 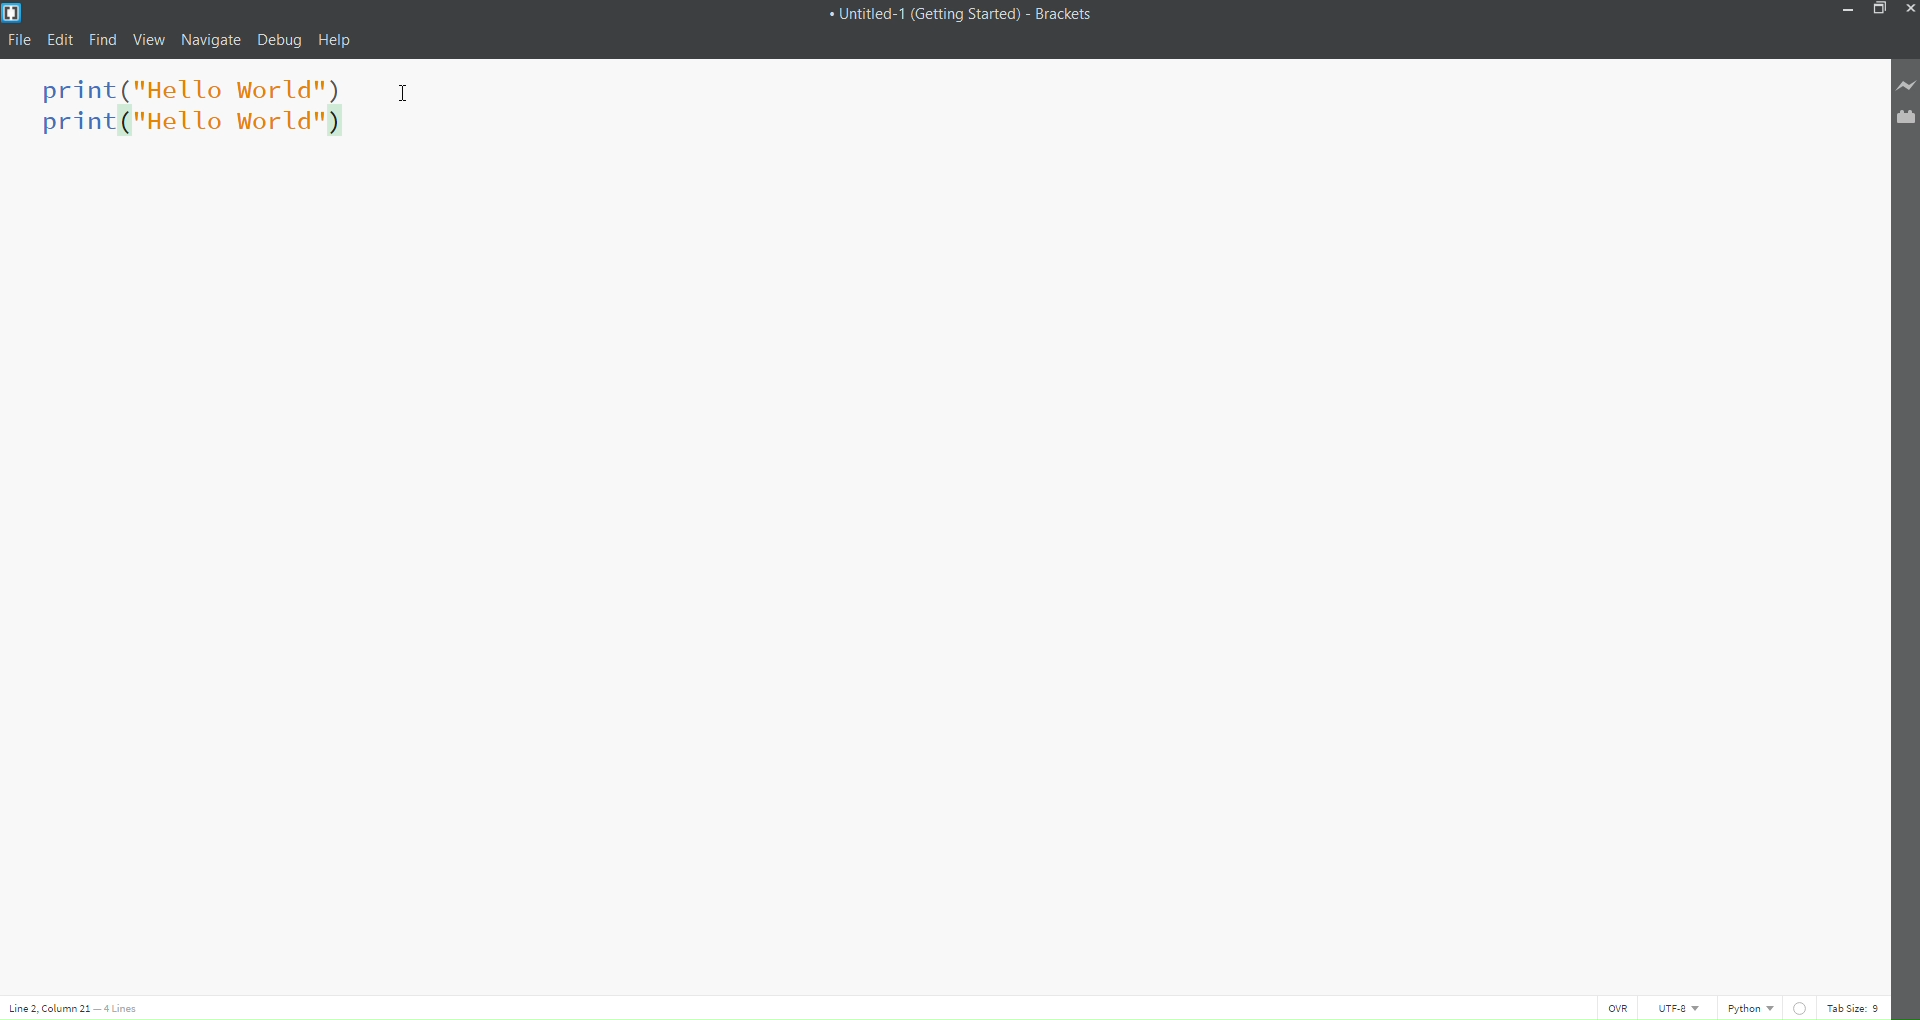 What do you see at coordinates (1847, 12) in the screenshot?
I see `minimize` at bounding box center [1847, 12].